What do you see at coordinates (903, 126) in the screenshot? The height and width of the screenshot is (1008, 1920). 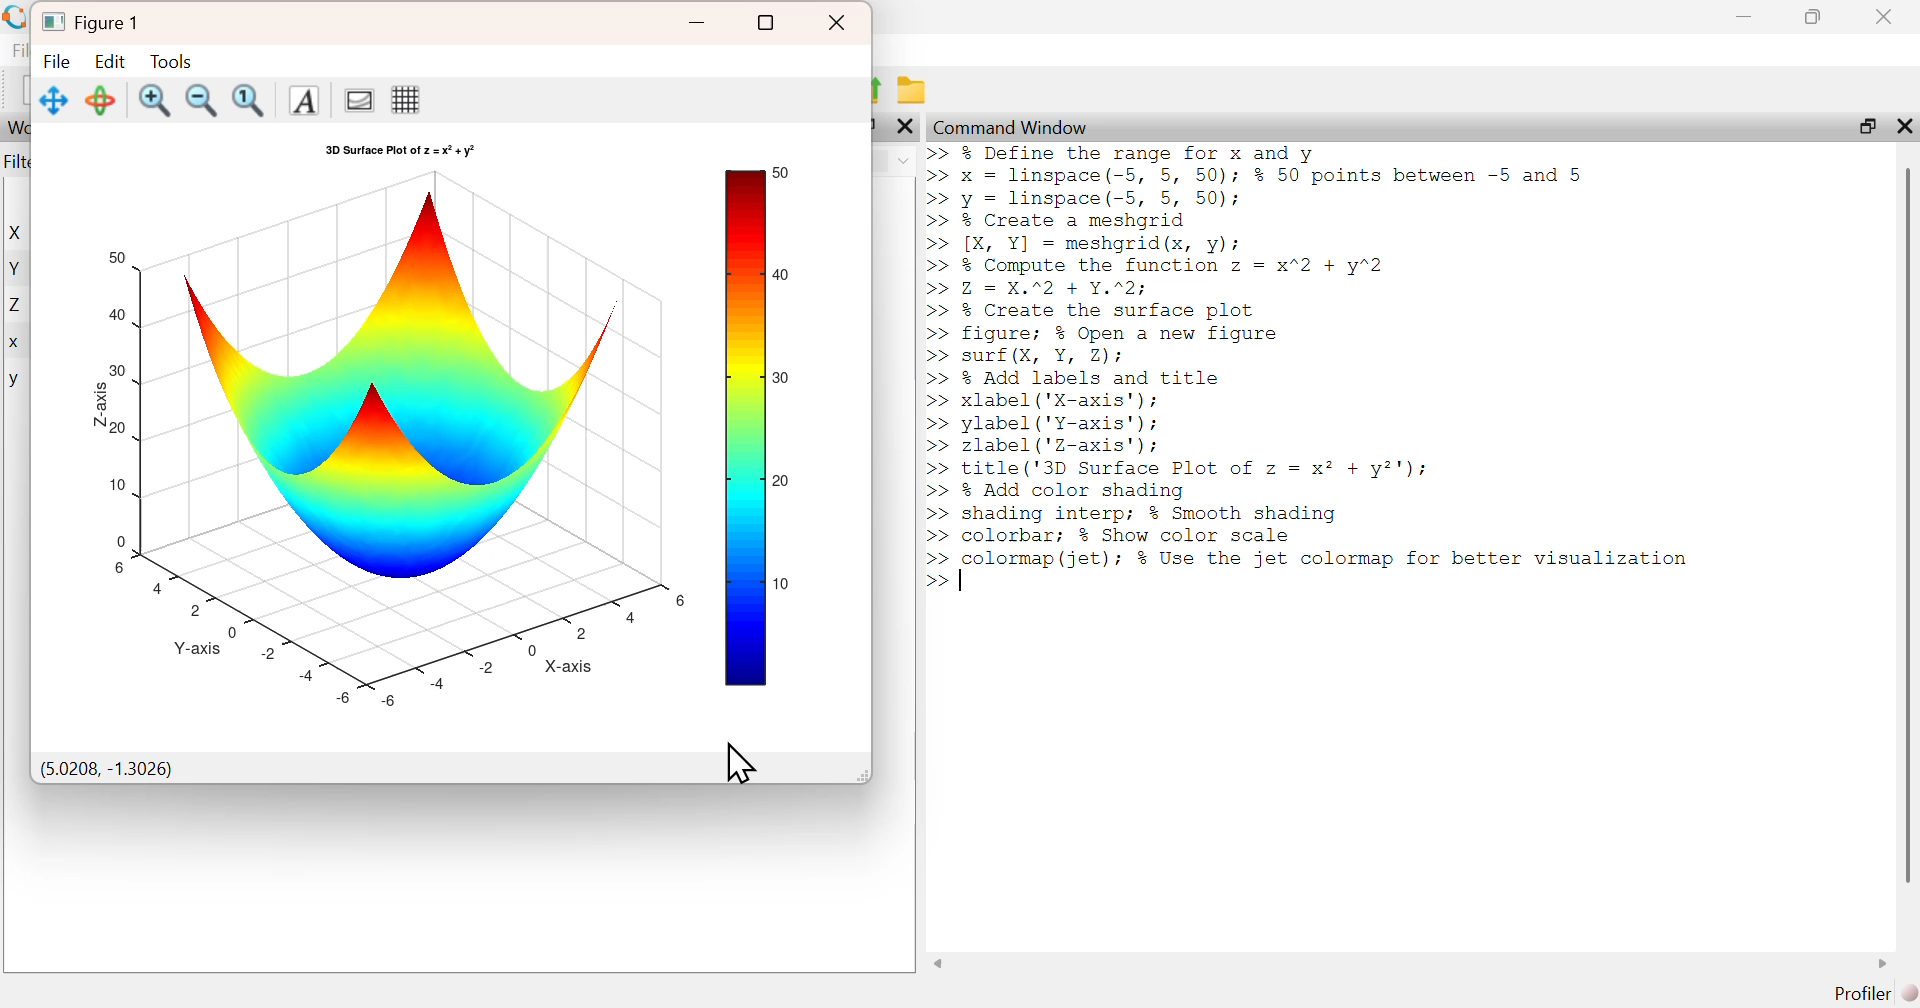 I see `close` at bounding box center [903, 126].